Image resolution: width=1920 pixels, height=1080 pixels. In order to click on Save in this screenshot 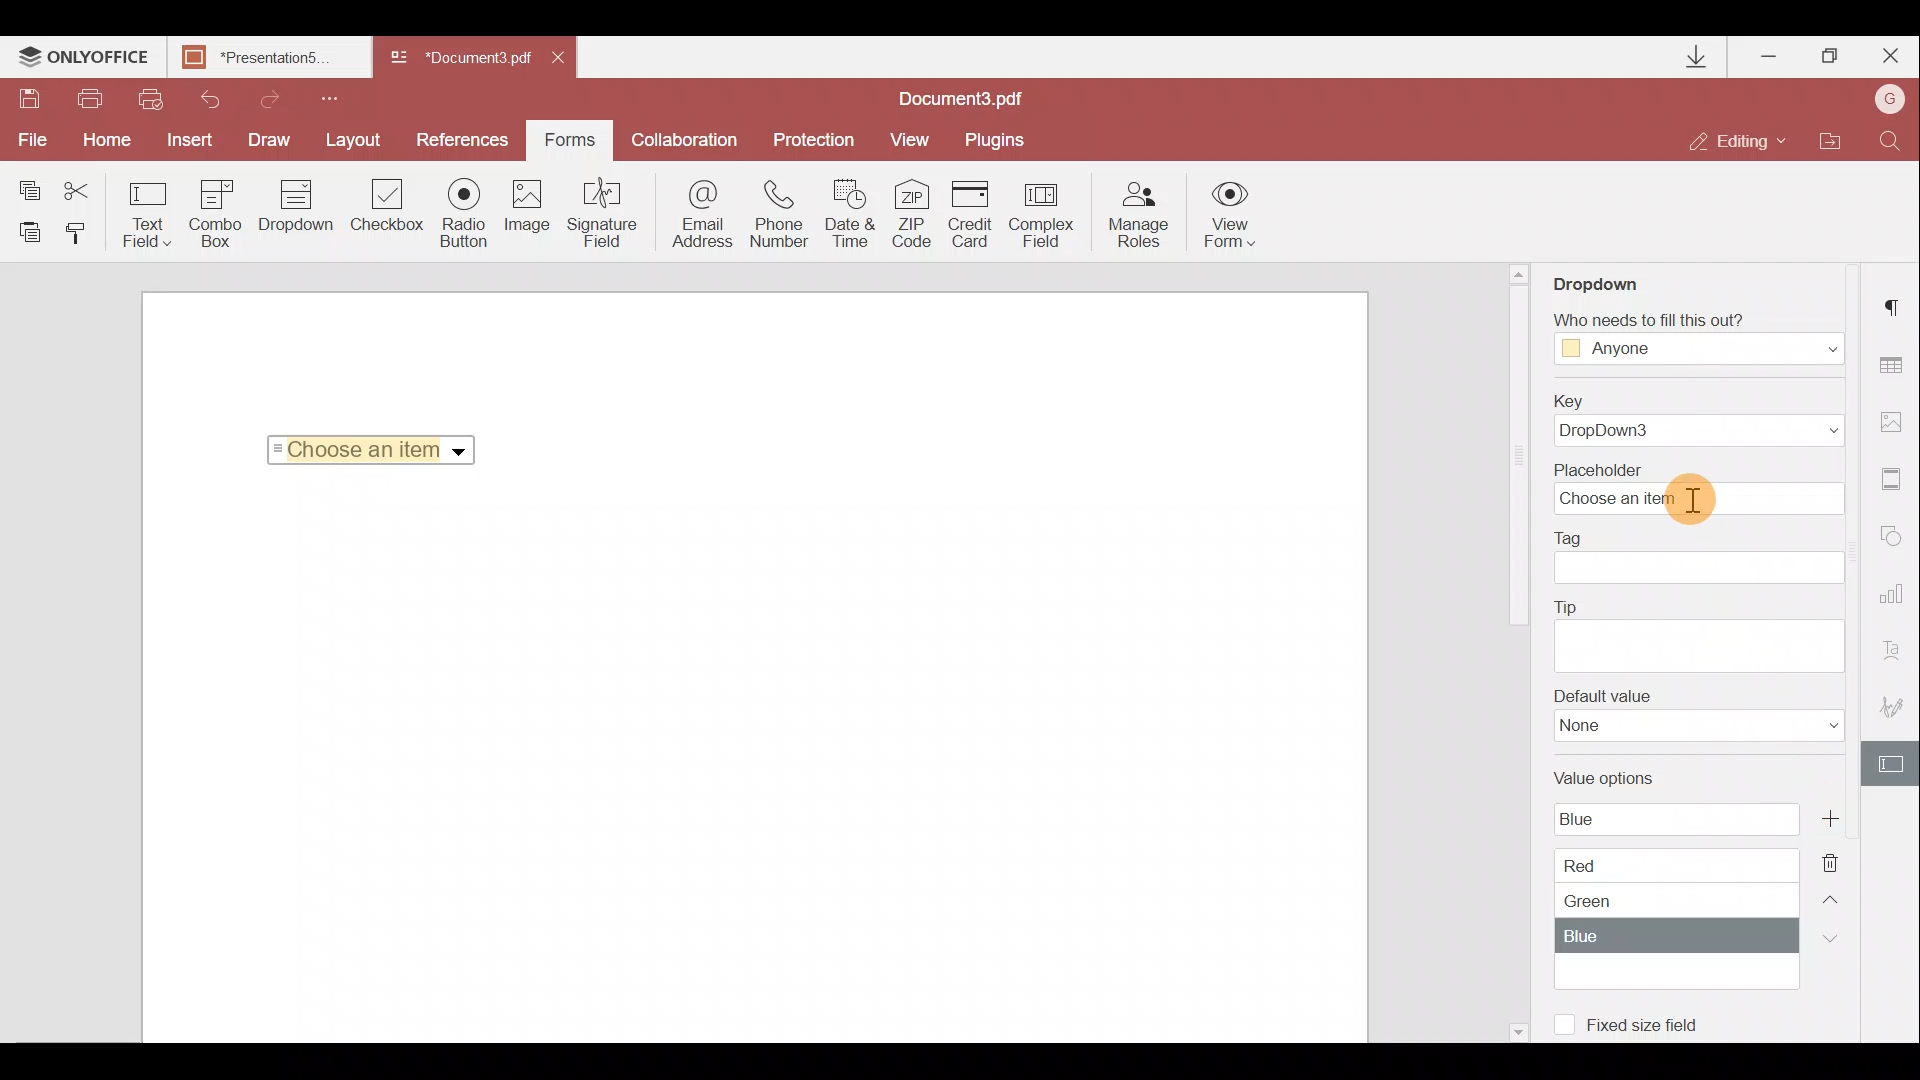, I will do `click(29, 99)`.